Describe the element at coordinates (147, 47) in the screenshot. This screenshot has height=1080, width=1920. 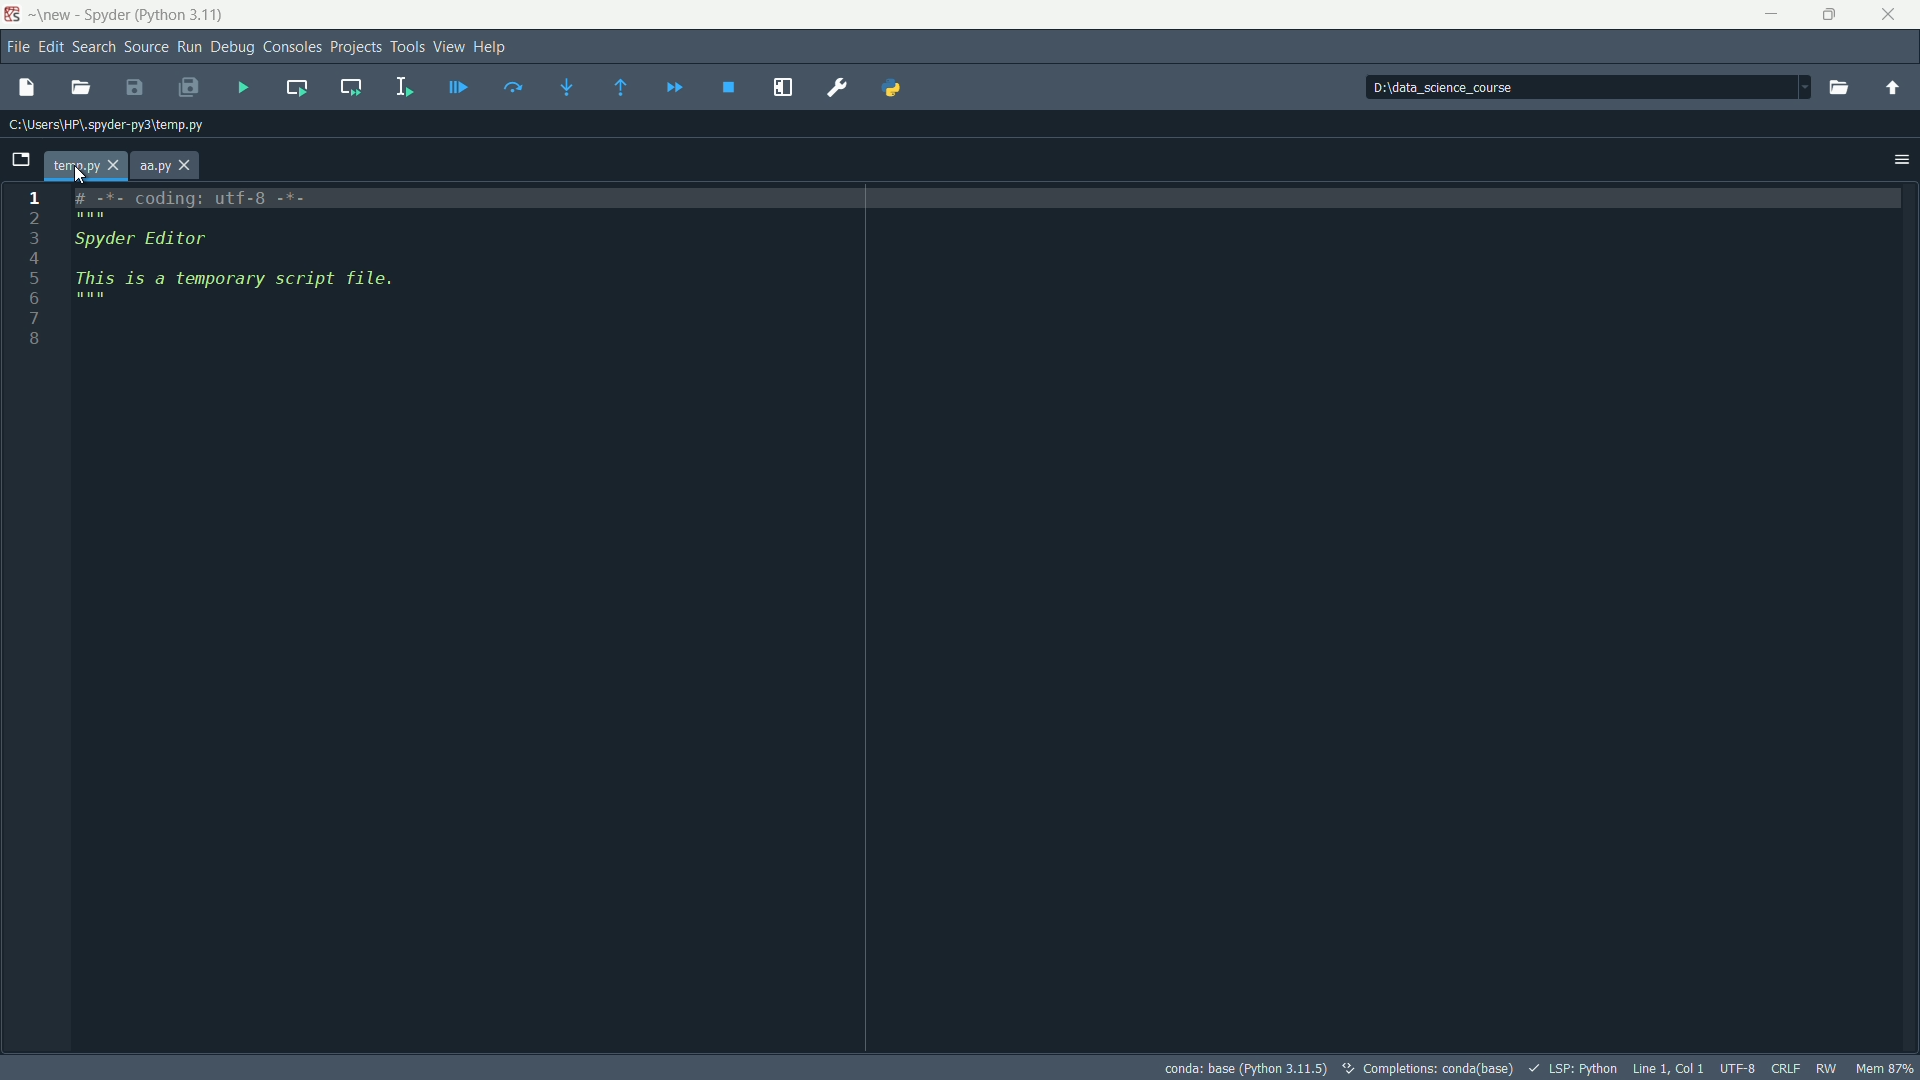
I see `source menu` at that location.